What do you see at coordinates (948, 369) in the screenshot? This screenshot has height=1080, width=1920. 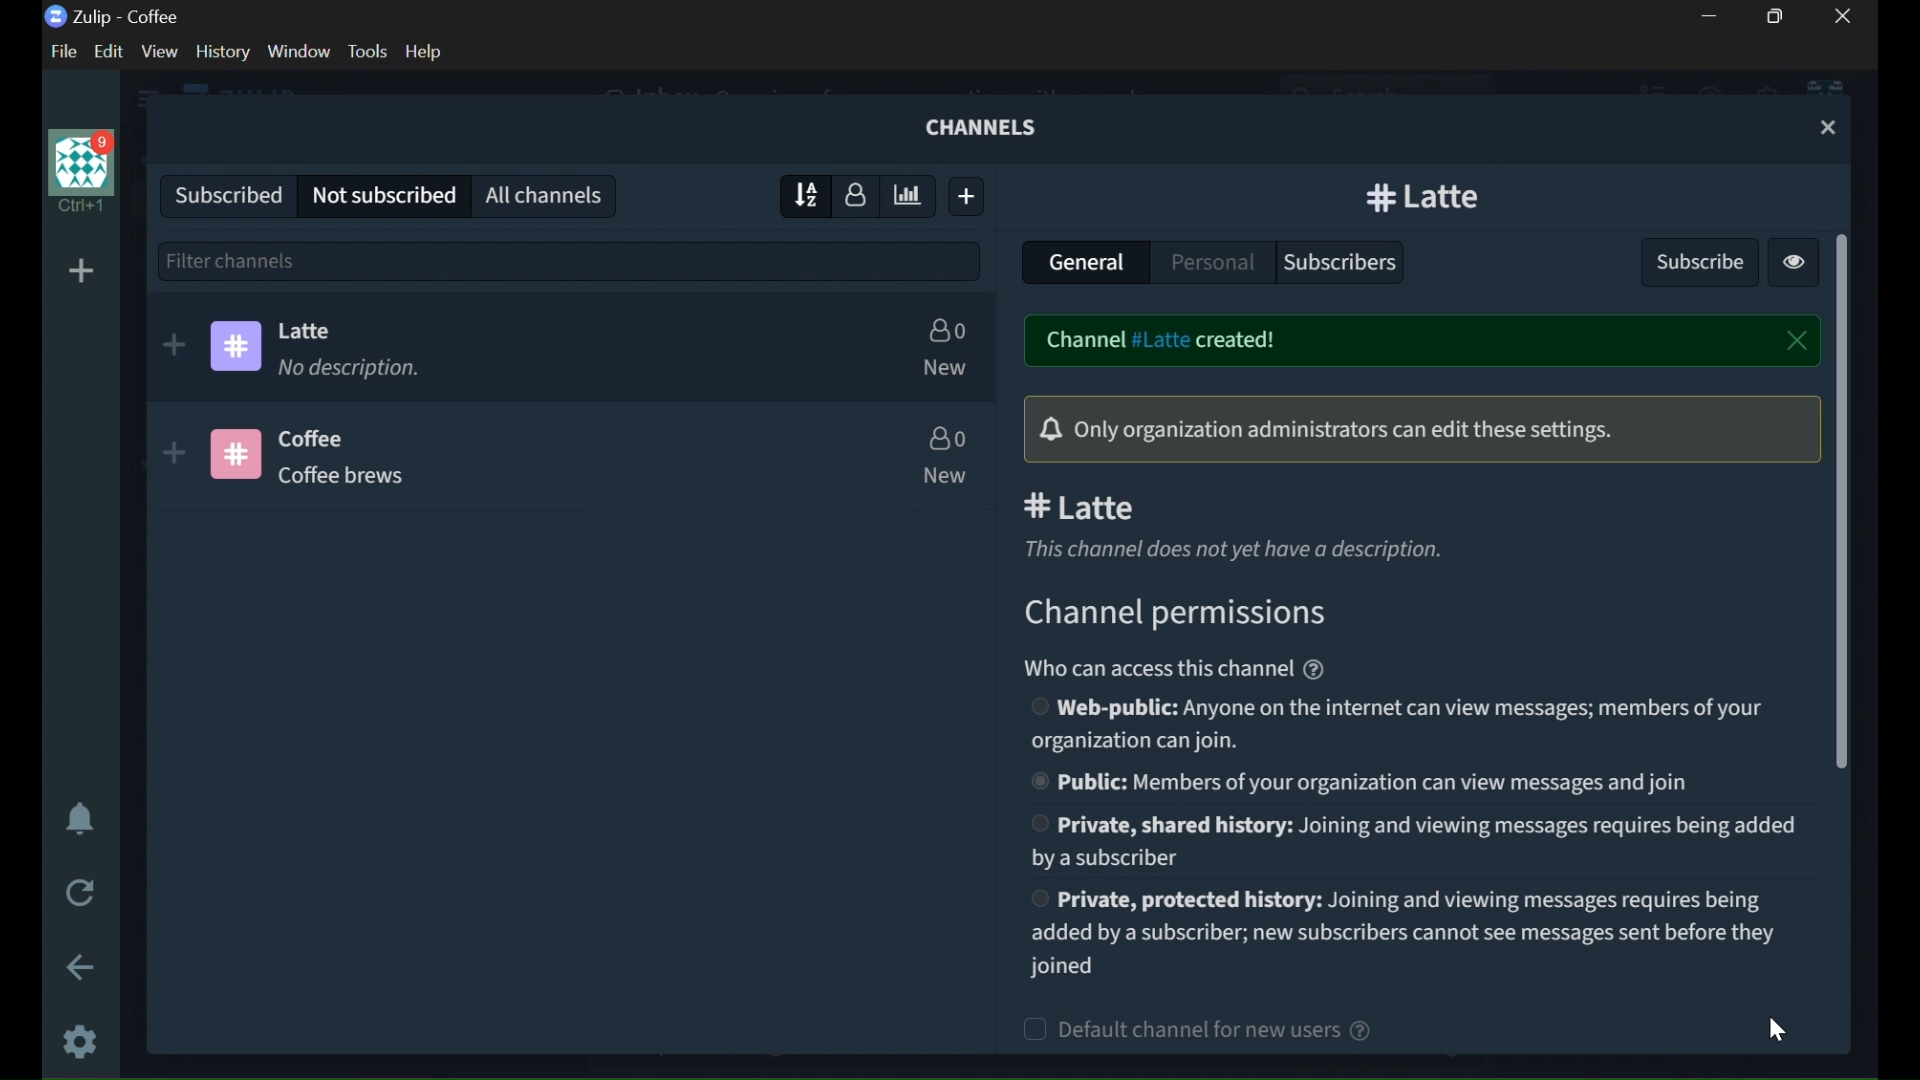 I see `NEW` at bounding box center [948, 369].